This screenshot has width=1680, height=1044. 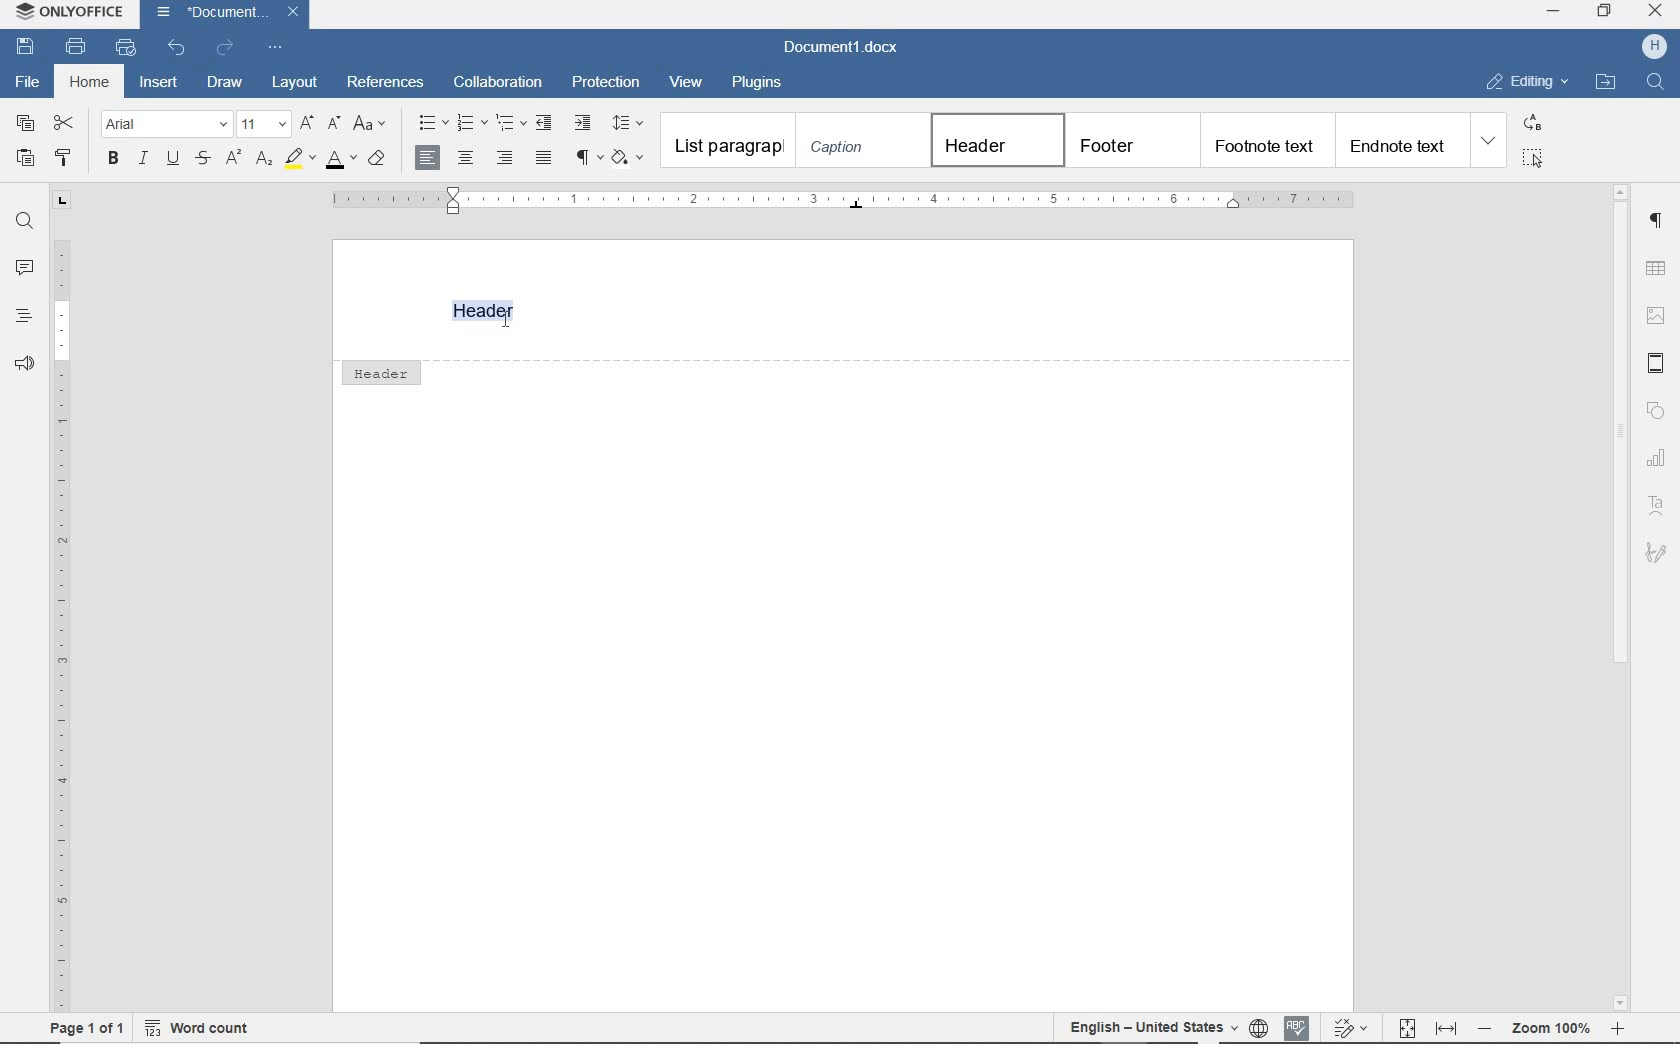 What do you see at coordinates (65, 124) in the screenshot?
I see `cut` at bounding box center [65, 124].